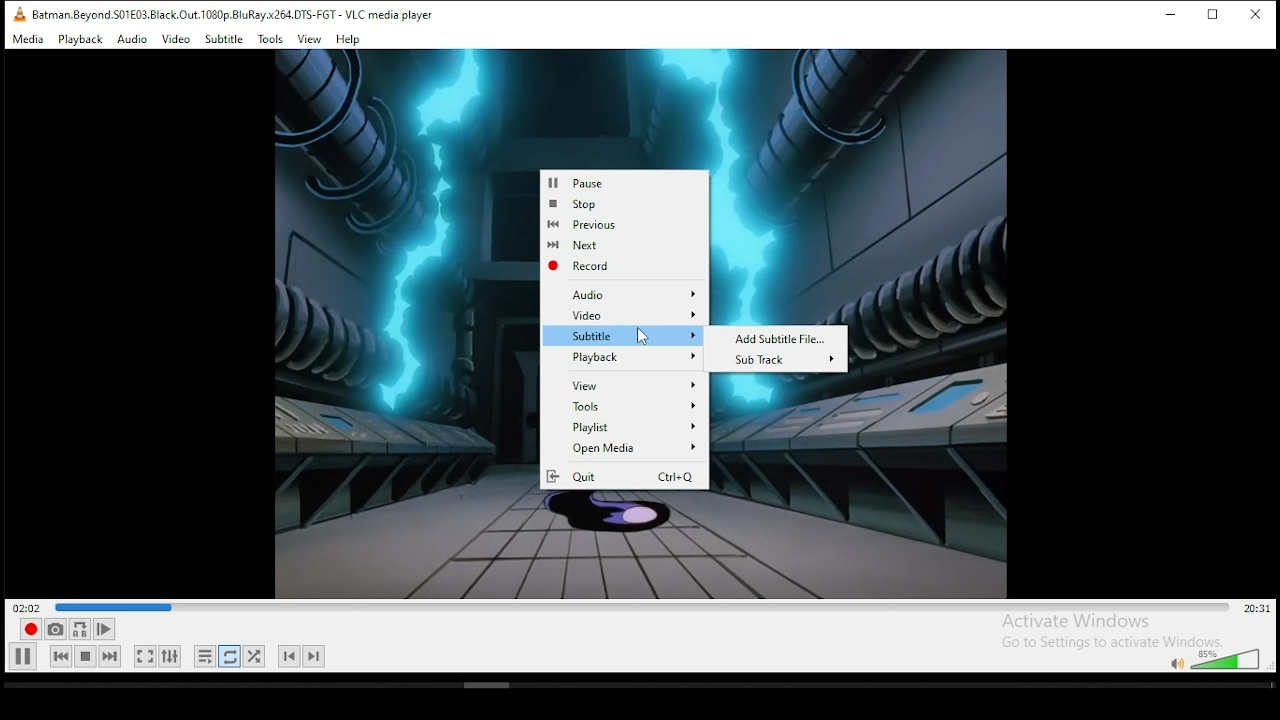  What do you see at coordinates (617, 266) in the screenshot?
I see `Record` at bounding box center [617, 266].